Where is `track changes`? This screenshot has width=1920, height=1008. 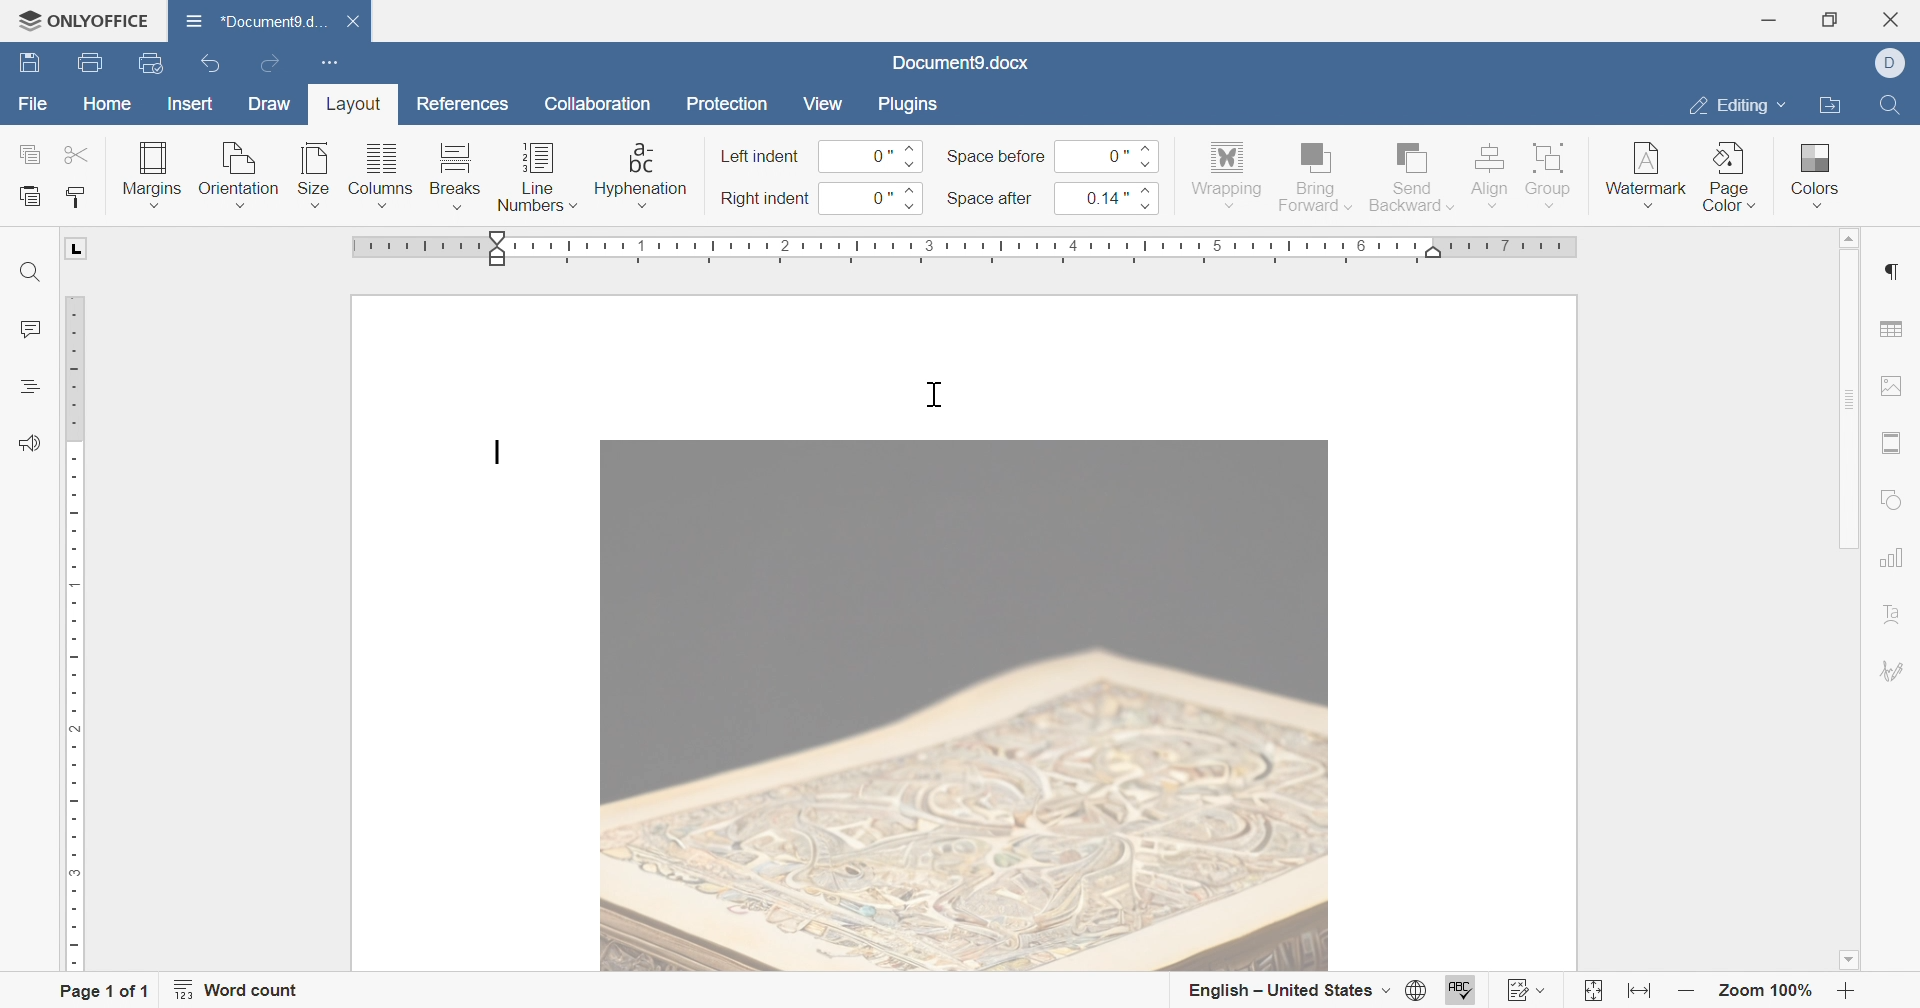 track changes is located at coordinates (1528, 990).